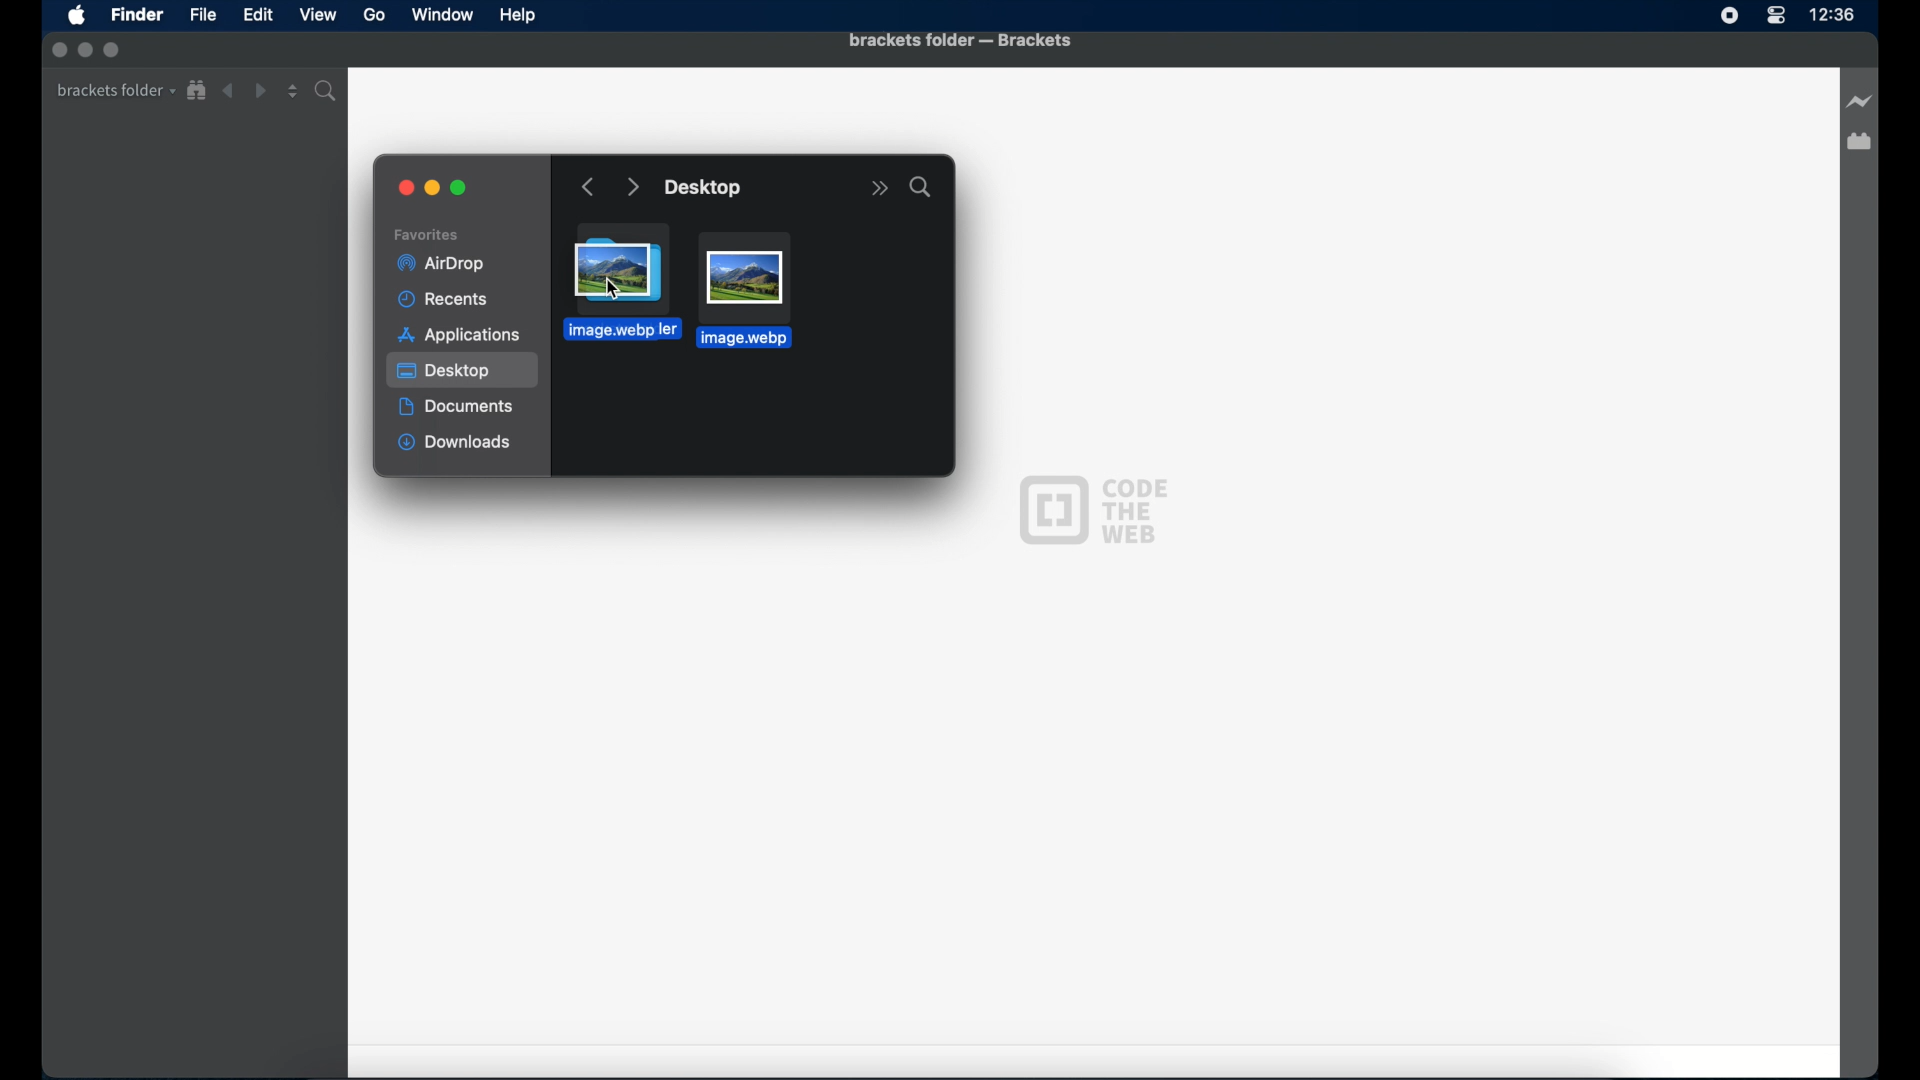  What do you see at coordinates (518, 16) in the screenshot?
I see `Help` at bounding box center [518, 16].